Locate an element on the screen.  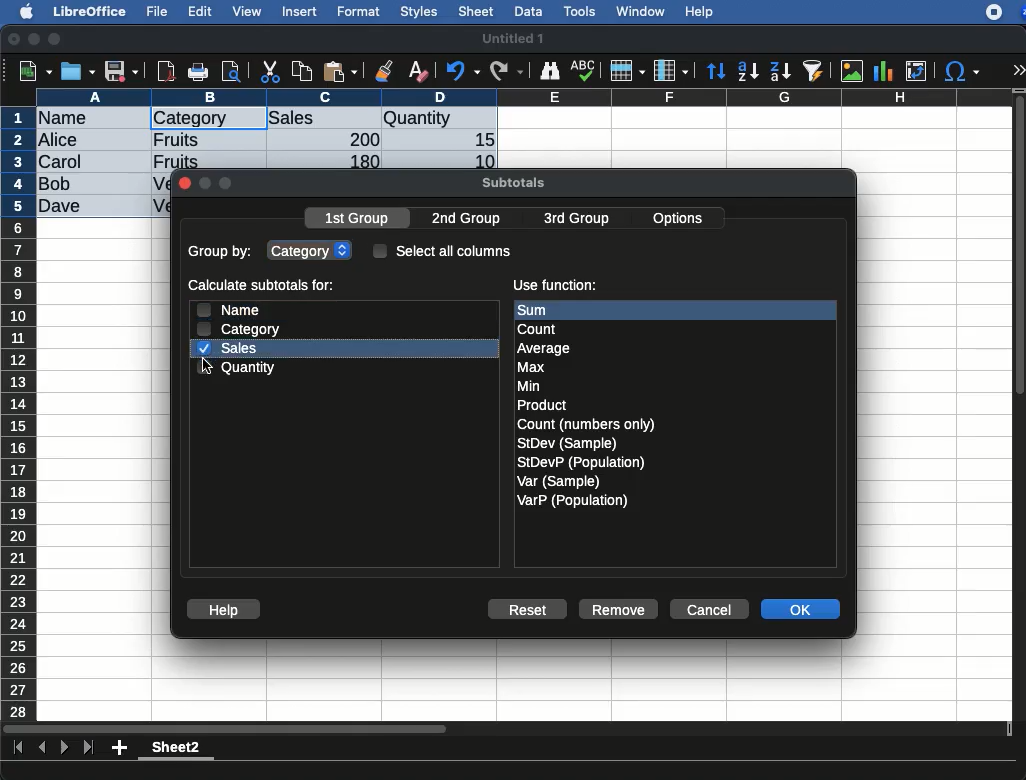
paste is located at coordinates (339, 71).